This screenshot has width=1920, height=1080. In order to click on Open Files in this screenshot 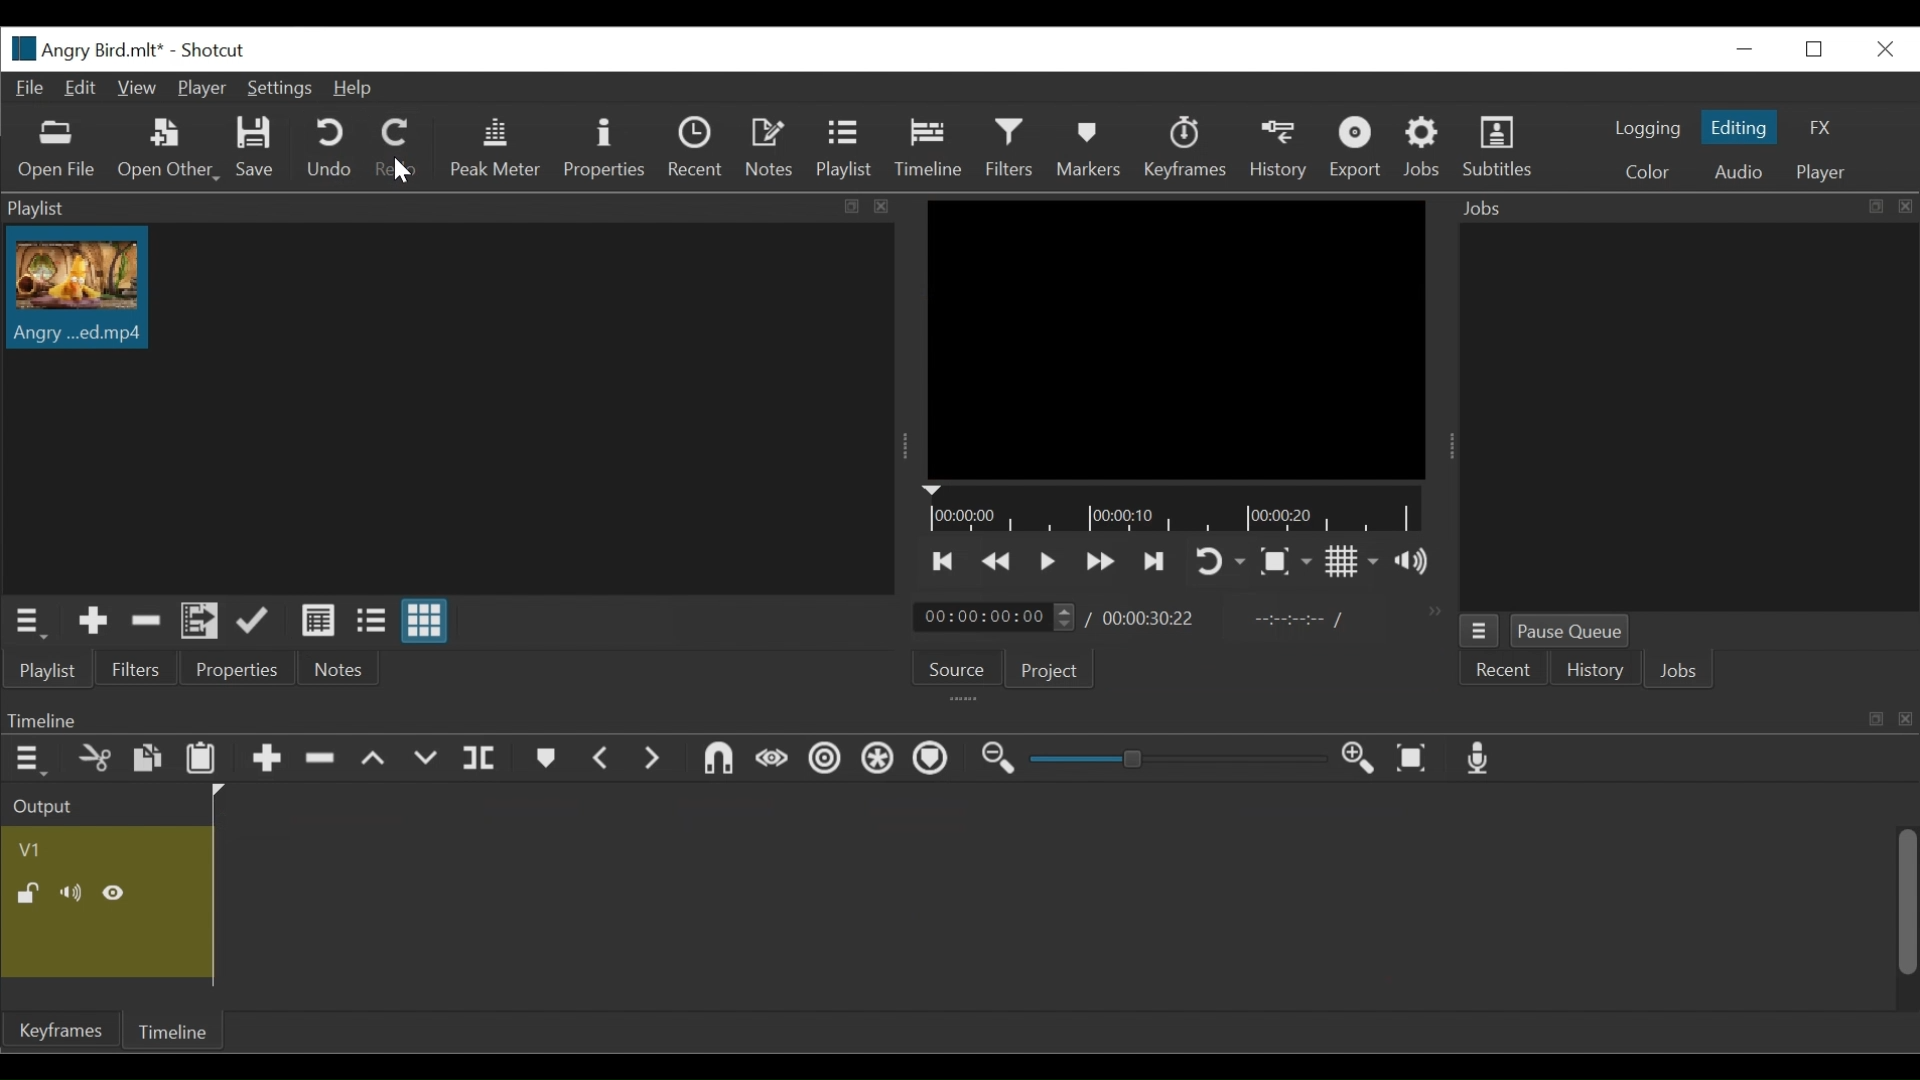, I will do `click(59, 150)`.